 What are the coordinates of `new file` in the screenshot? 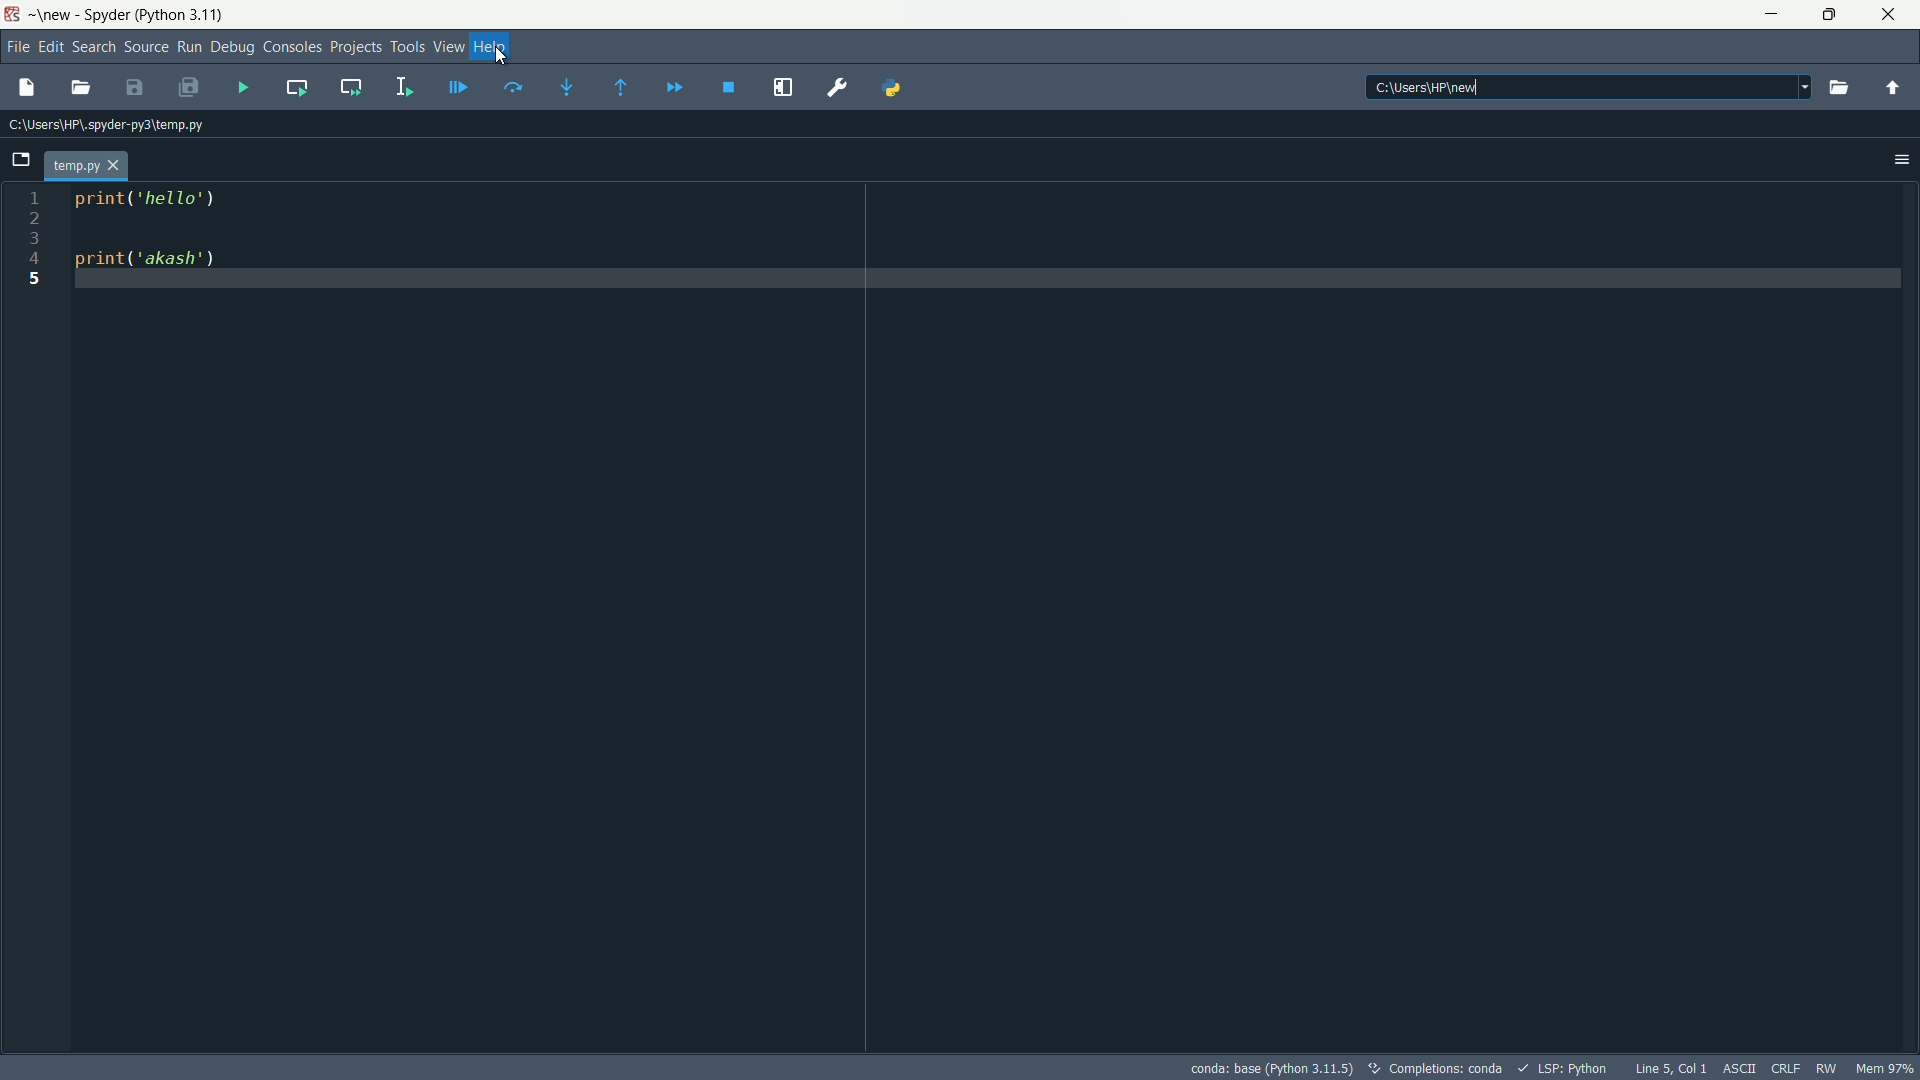 It's located at (26, 89).